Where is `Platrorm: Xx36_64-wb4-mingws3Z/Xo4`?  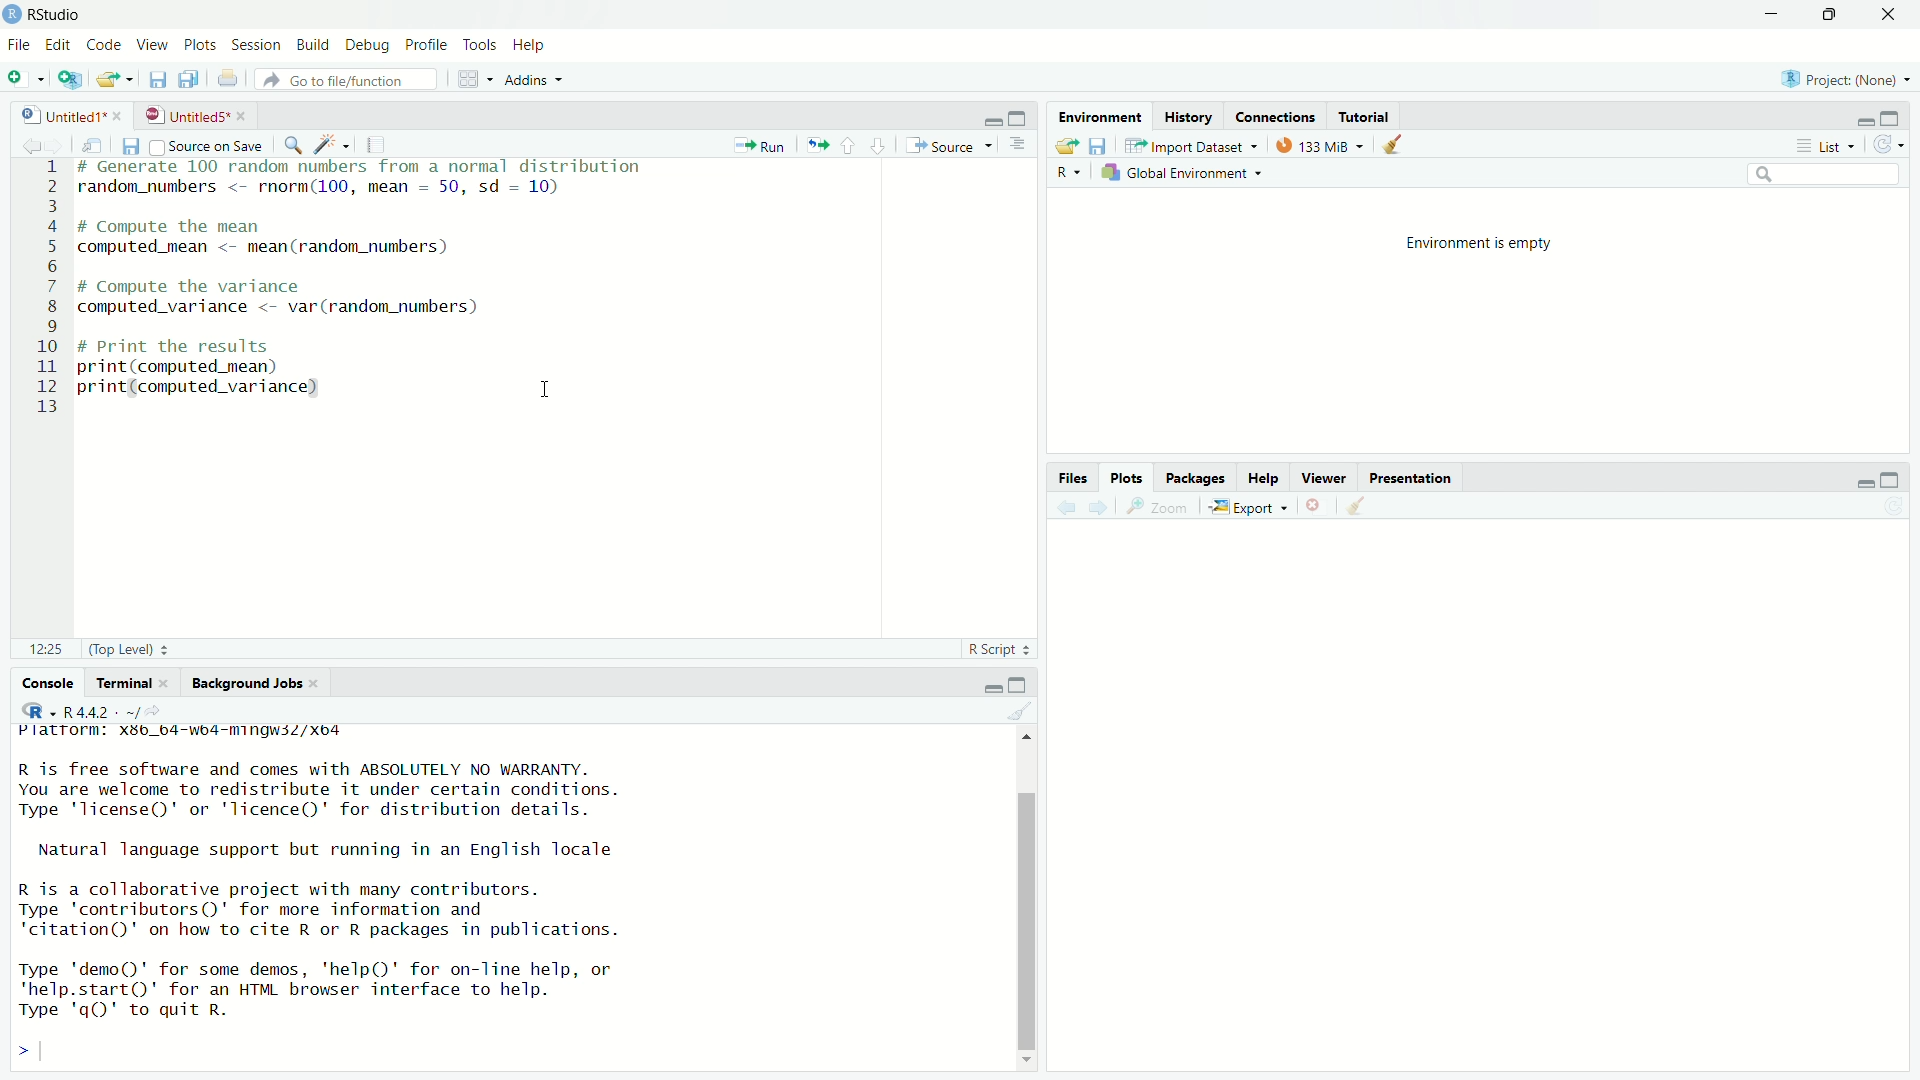
Platrorm: Xx36_64-wb4-mingws3Z/Xo4 is located at coordinates (194, 732).